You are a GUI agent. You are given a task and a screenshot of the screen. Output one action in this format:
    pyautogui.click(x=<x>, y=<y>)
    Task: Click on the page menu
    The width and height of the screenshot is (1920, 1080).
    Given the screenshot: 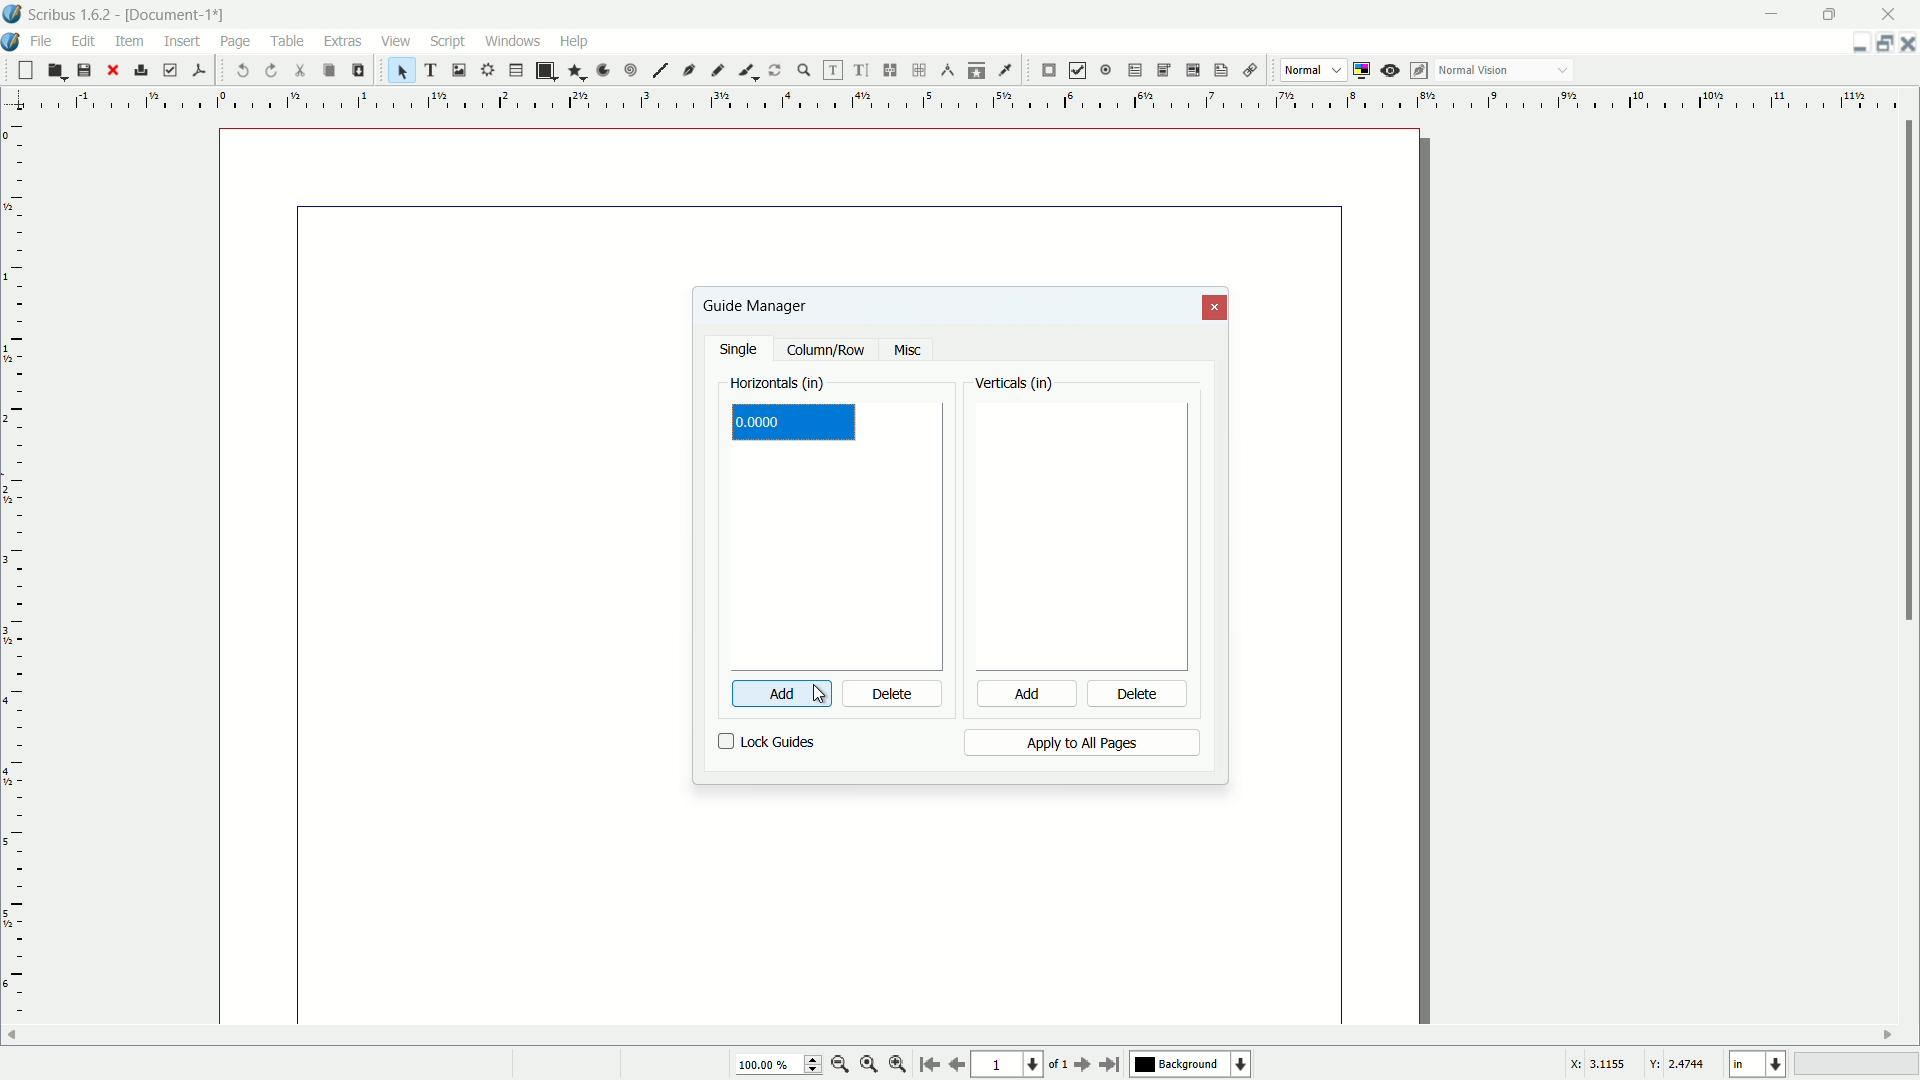 What is the action you would take?
    pyautogui.click(x=235, y=38)
    